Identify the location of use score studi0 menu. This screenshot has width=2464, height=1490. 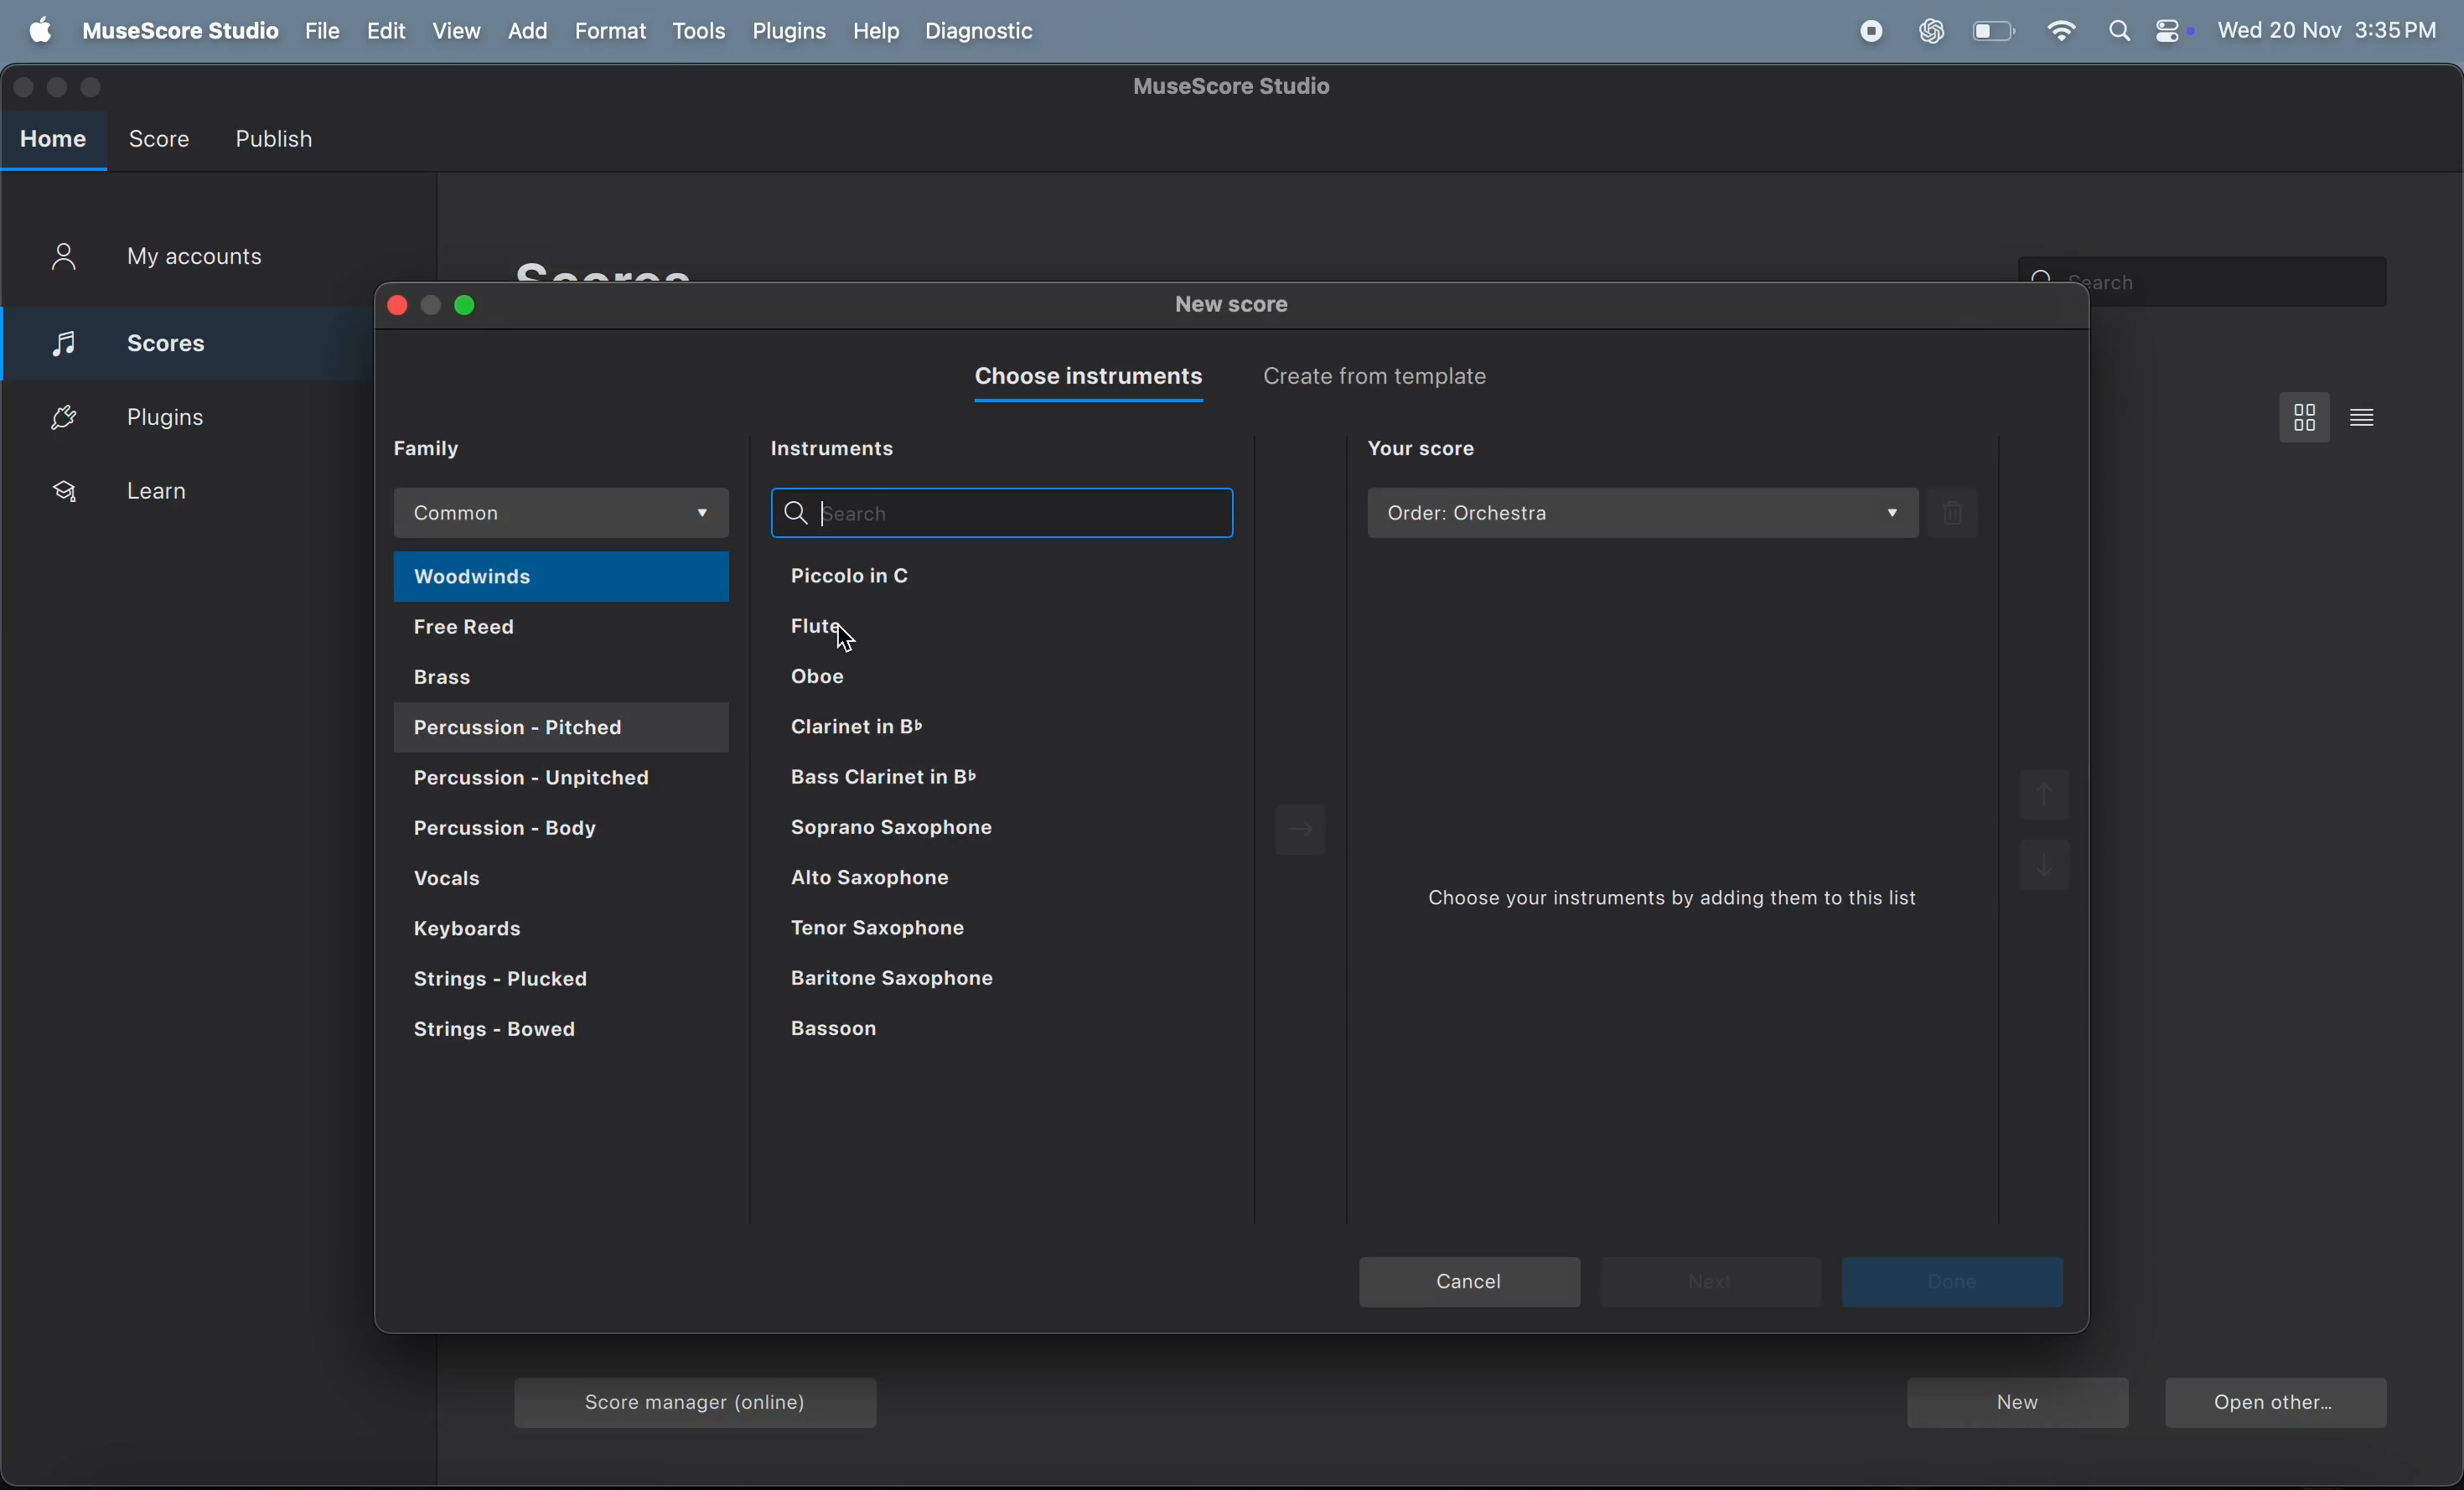
(175, 32).